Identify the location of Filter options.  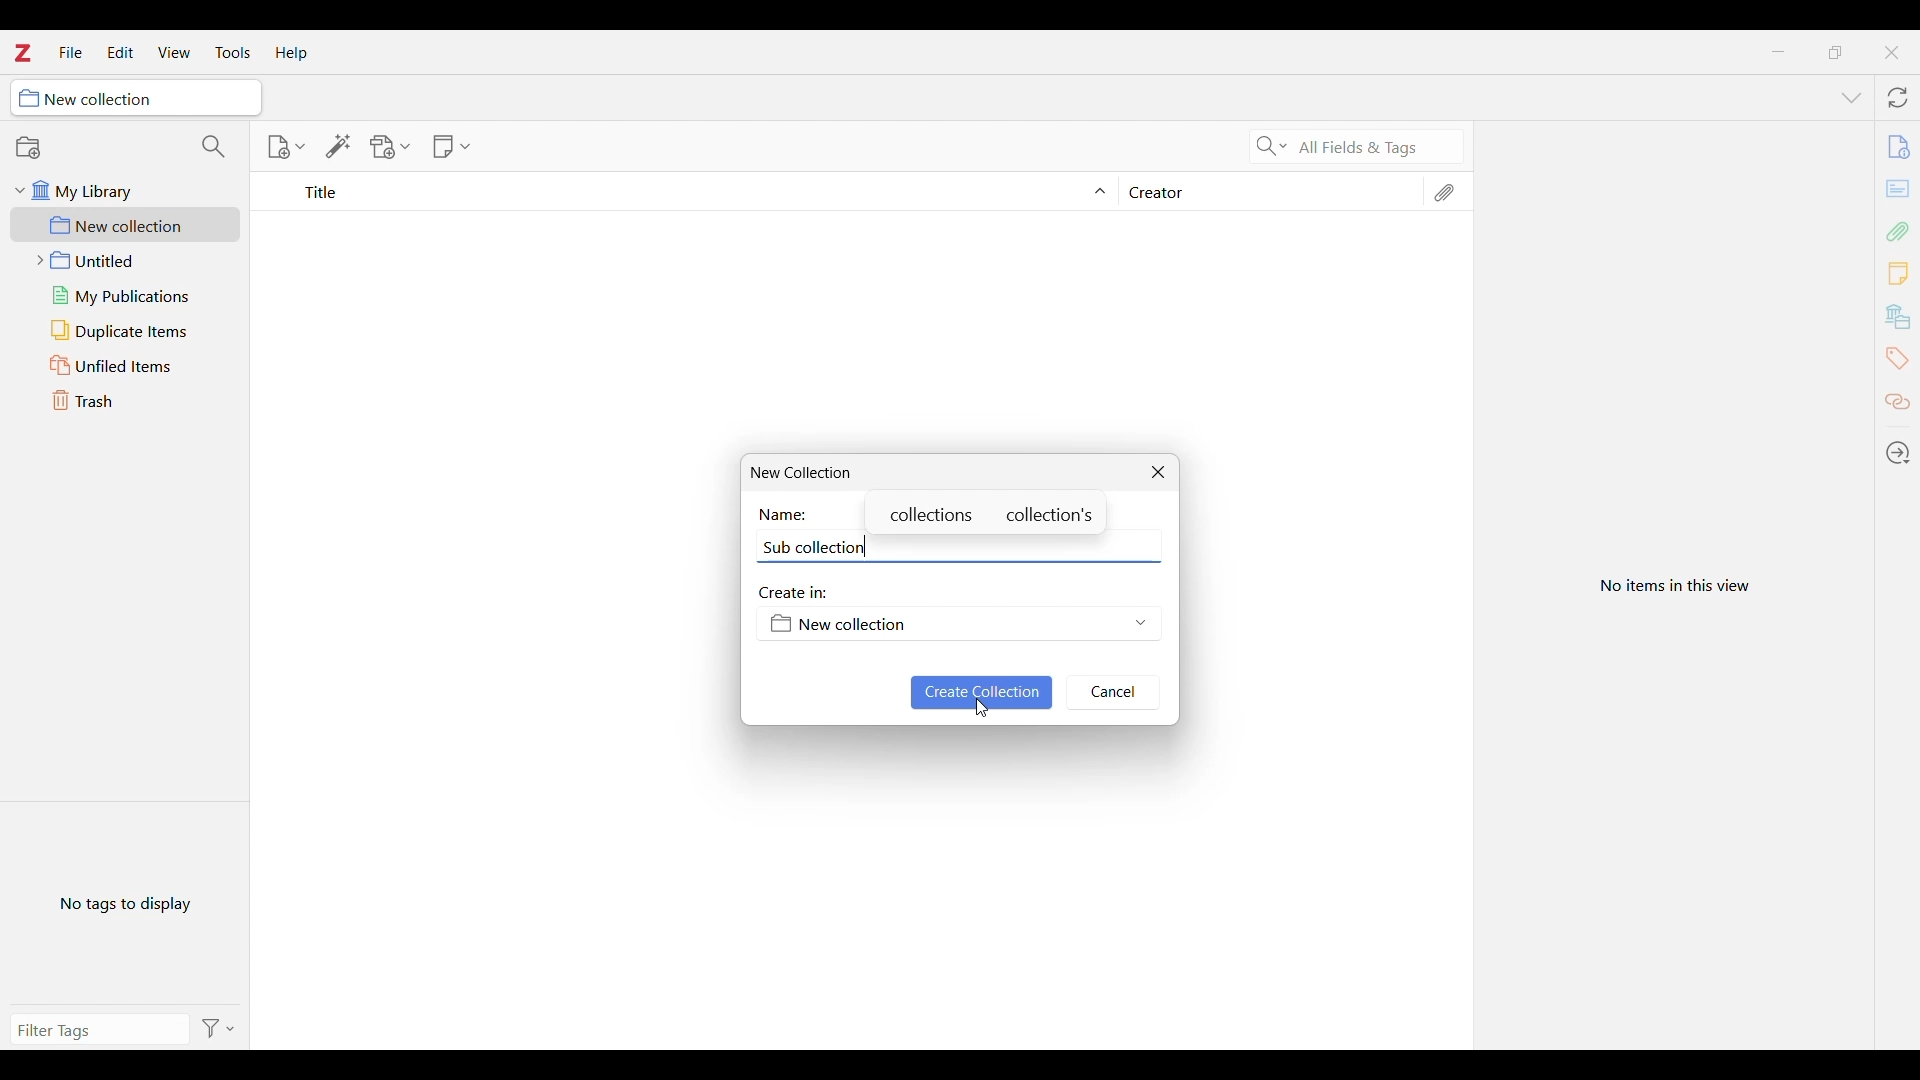
(215, 1027).